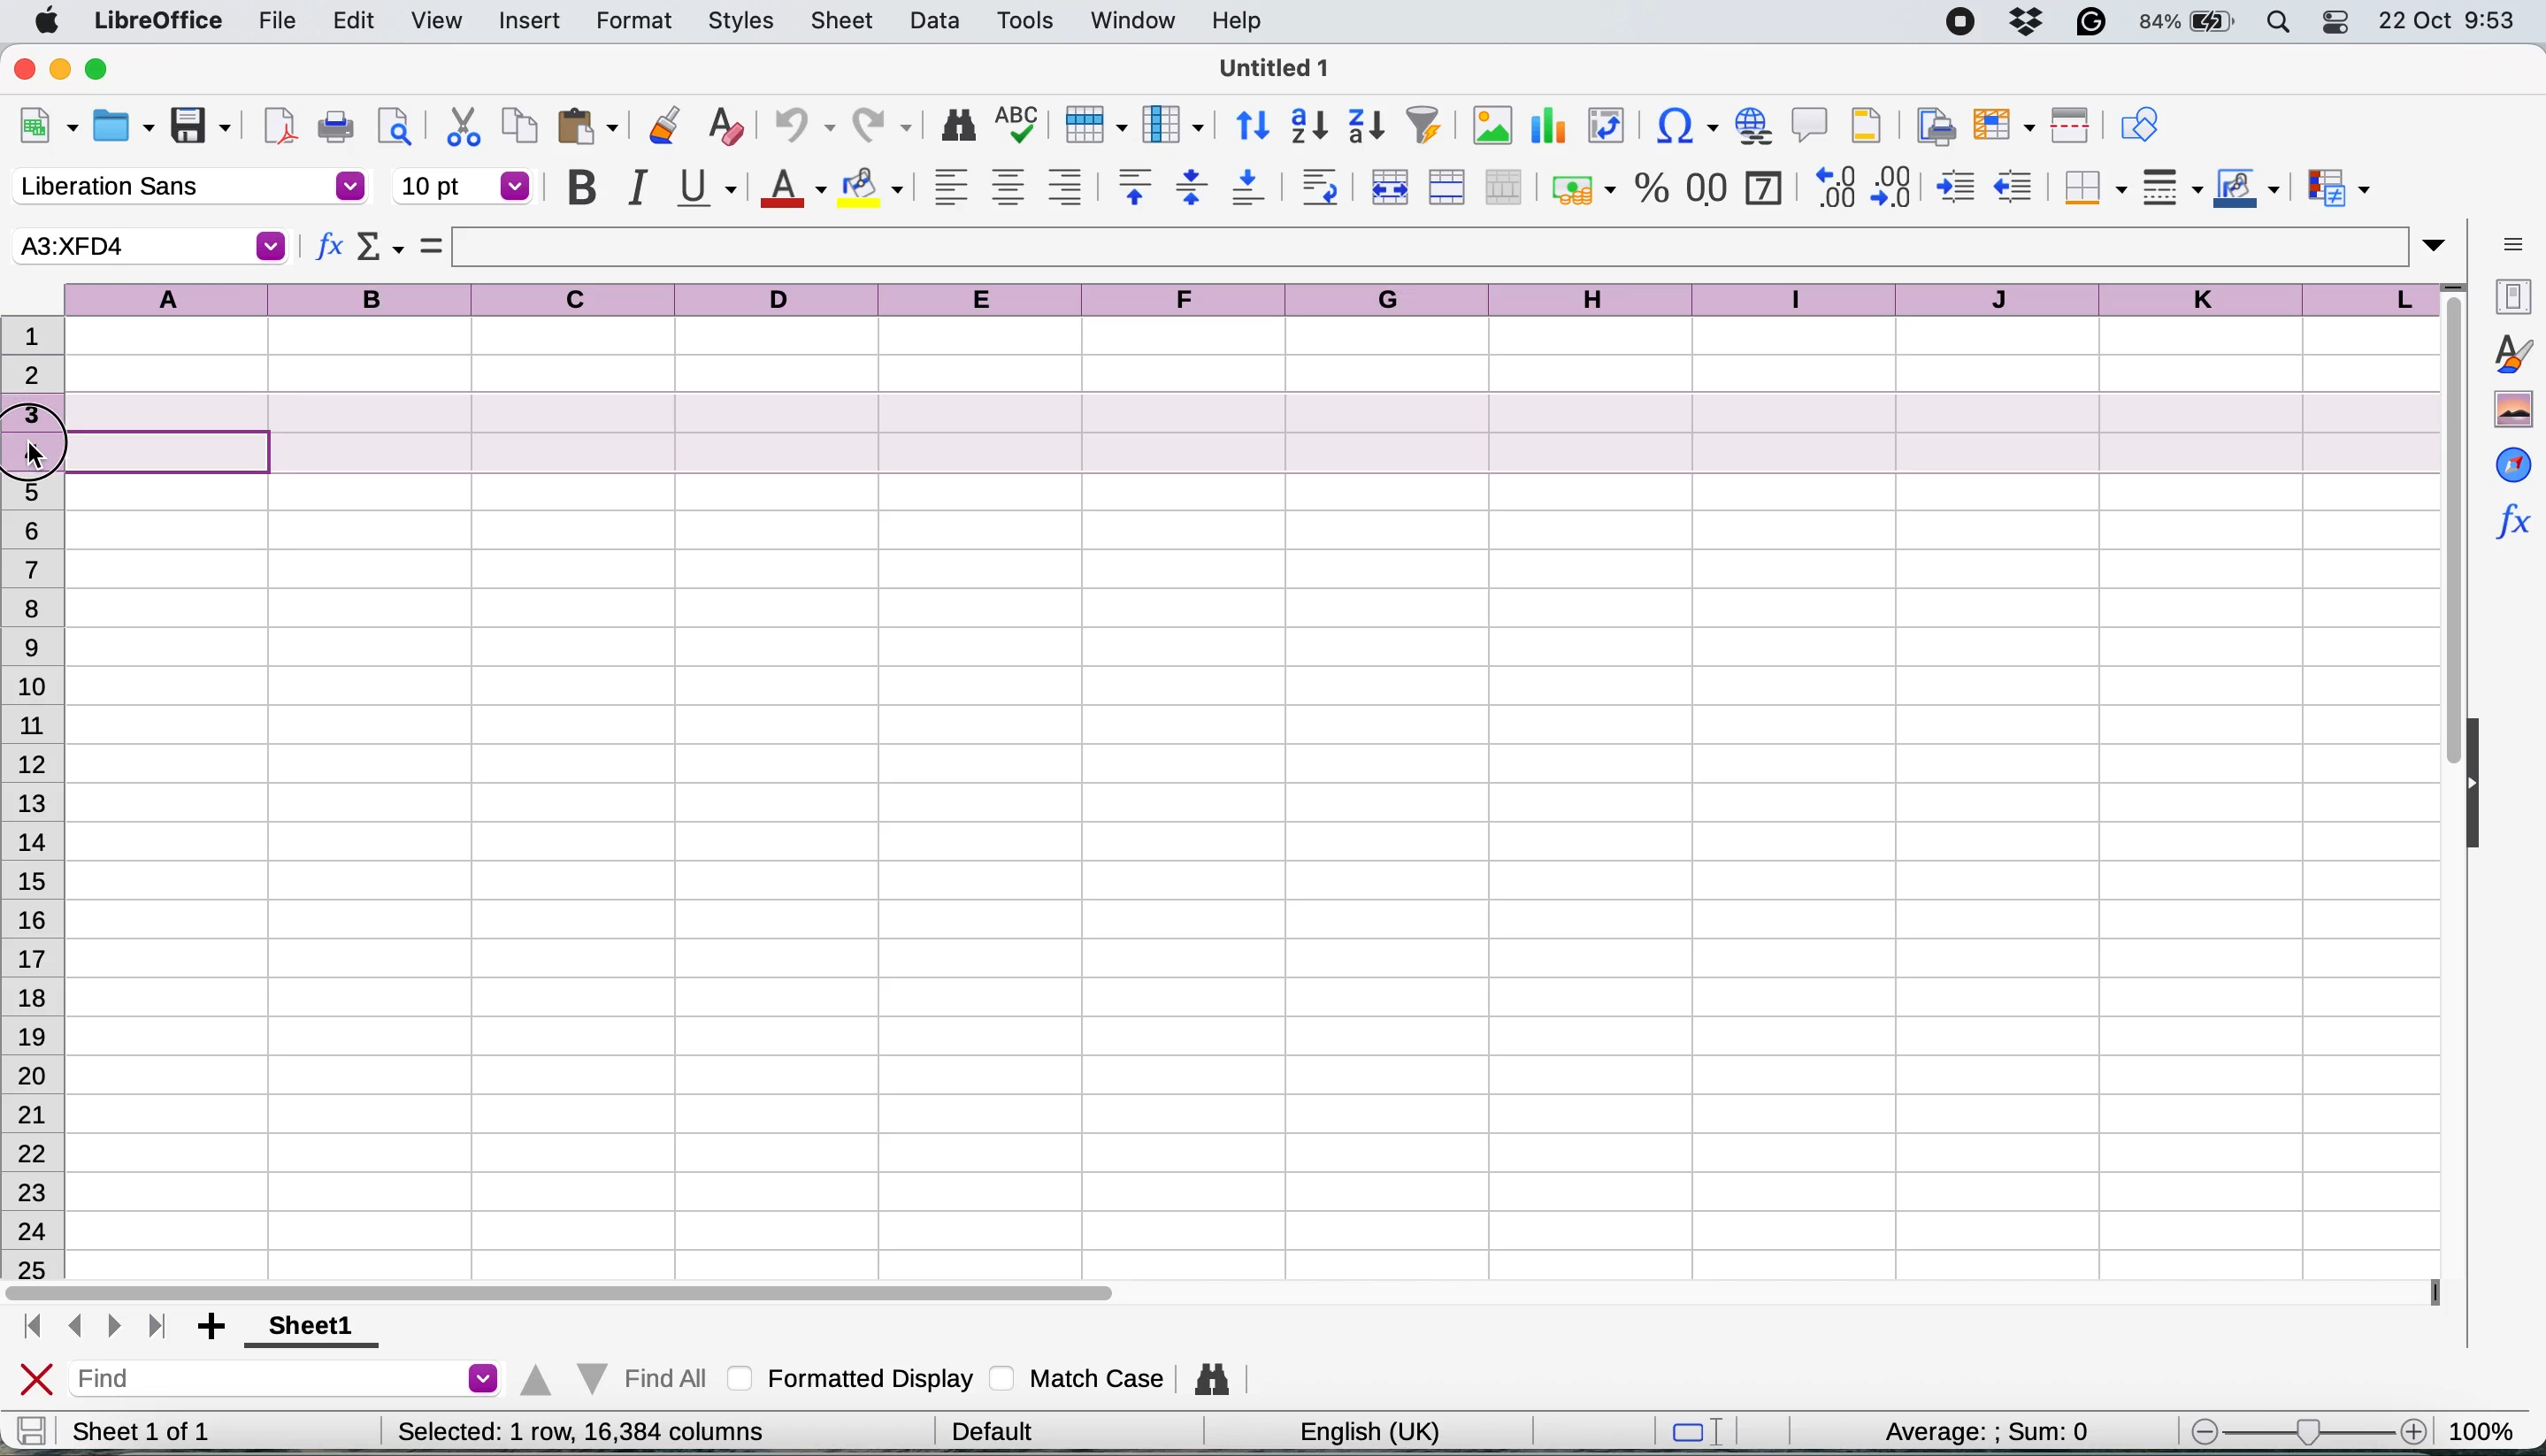 This screenshot has height=1456, width=2546. What do you see at coordinates (2247, 191) in the screenshot?
I see `border color` at bounding box center [2247, 191].